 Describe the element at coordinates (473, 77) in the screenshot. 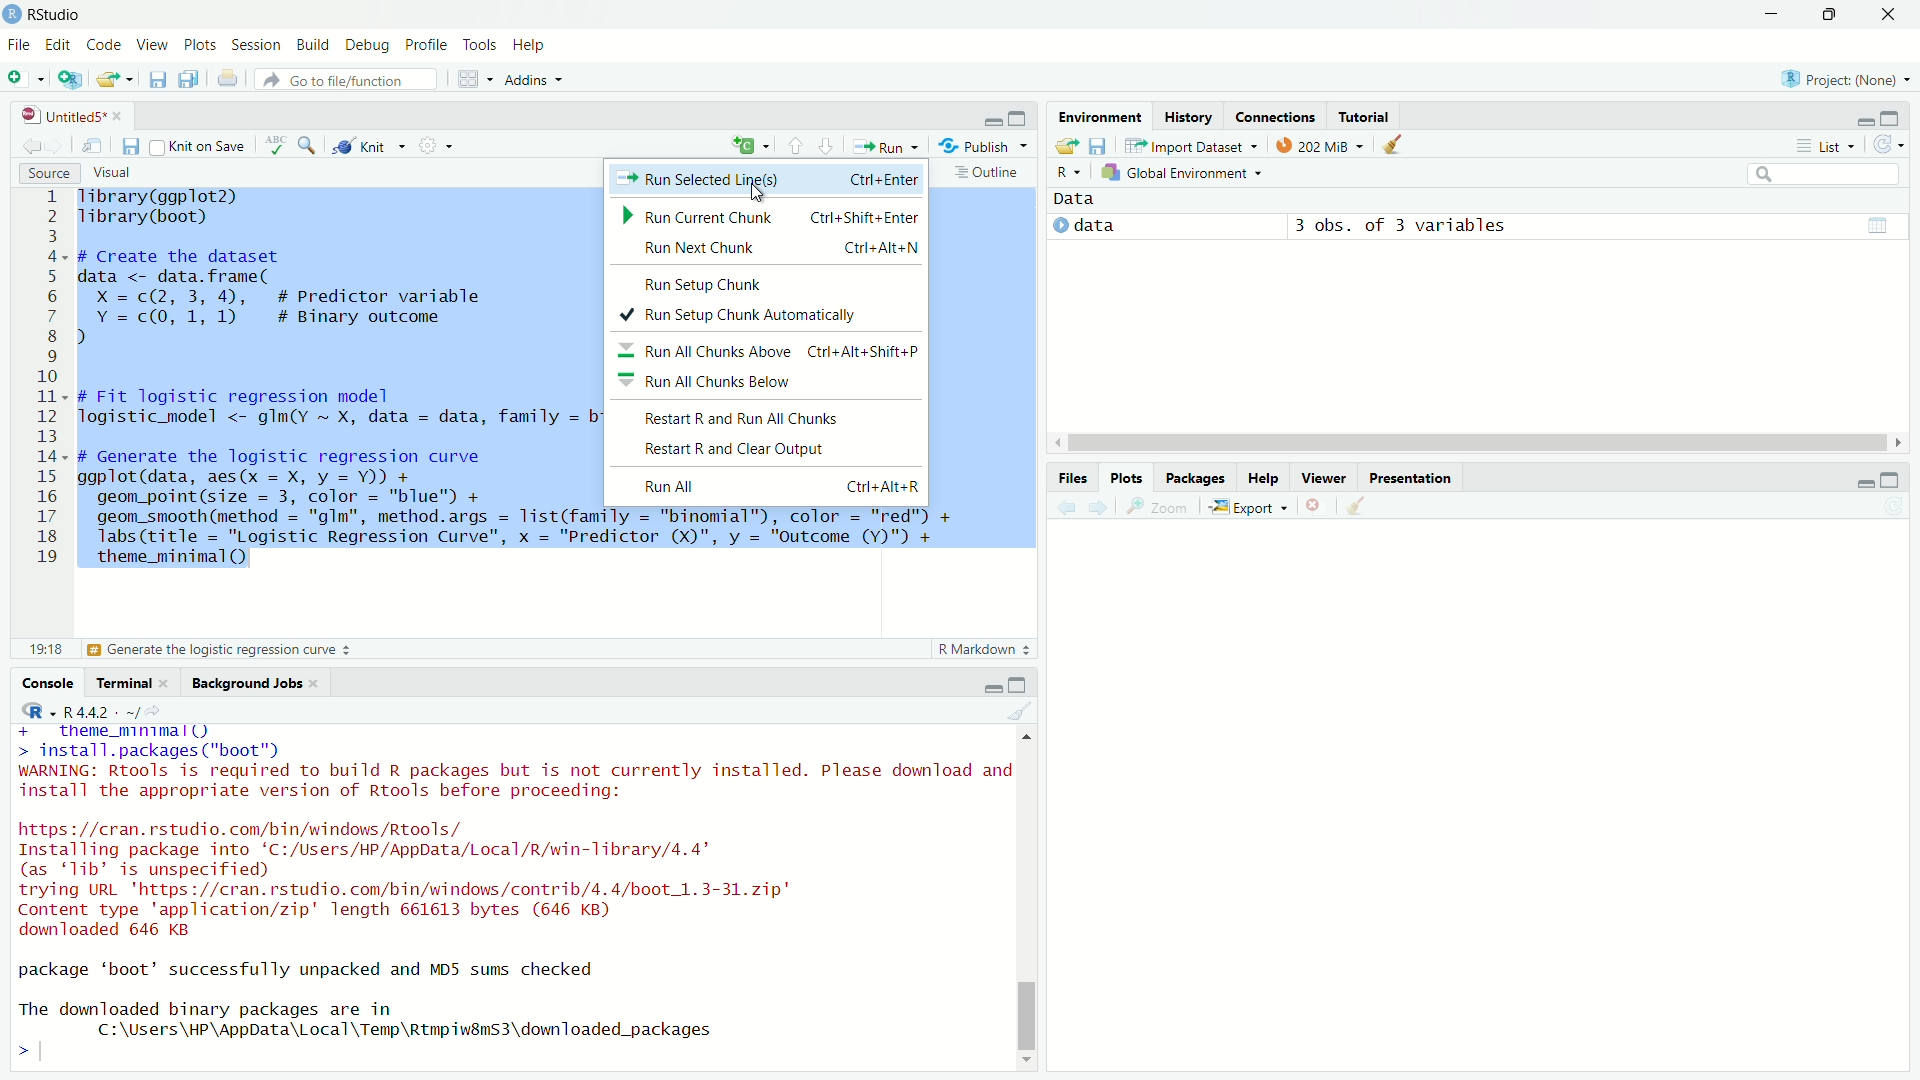

I see `Workspace panes` at that location.